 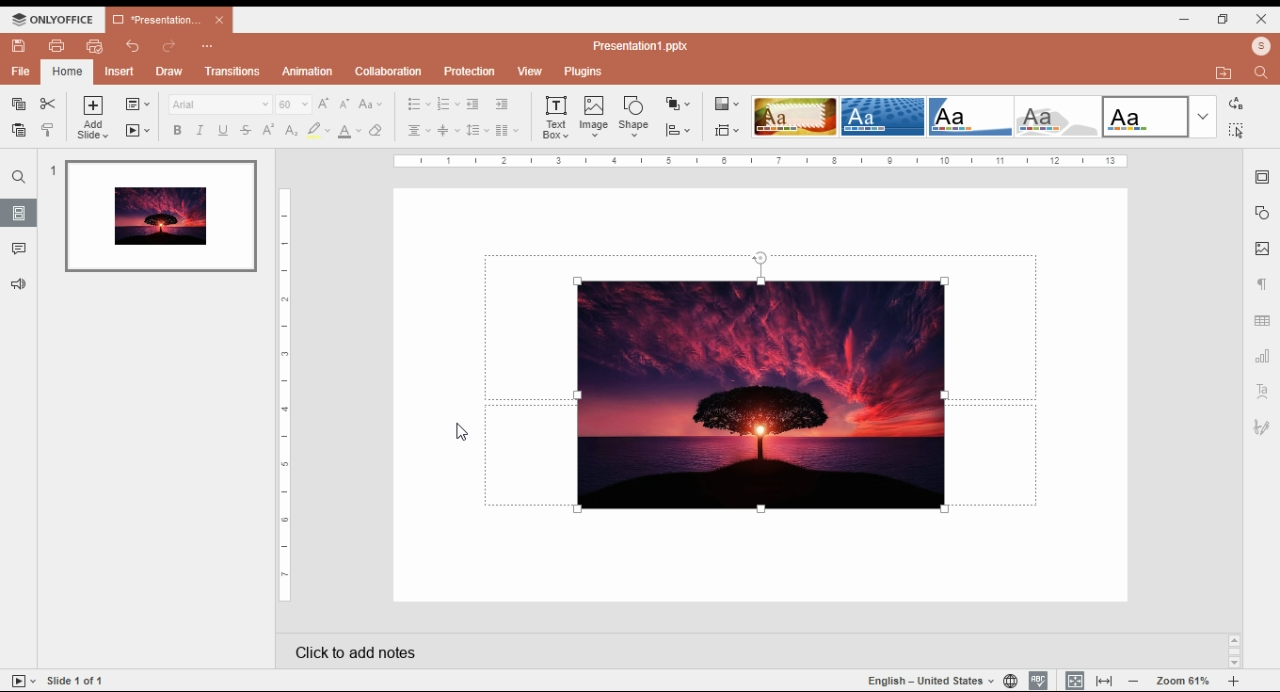 What do you see at coordinates (935, 682) in the screenshot?
I see `language` at bounding box center [935, 682].